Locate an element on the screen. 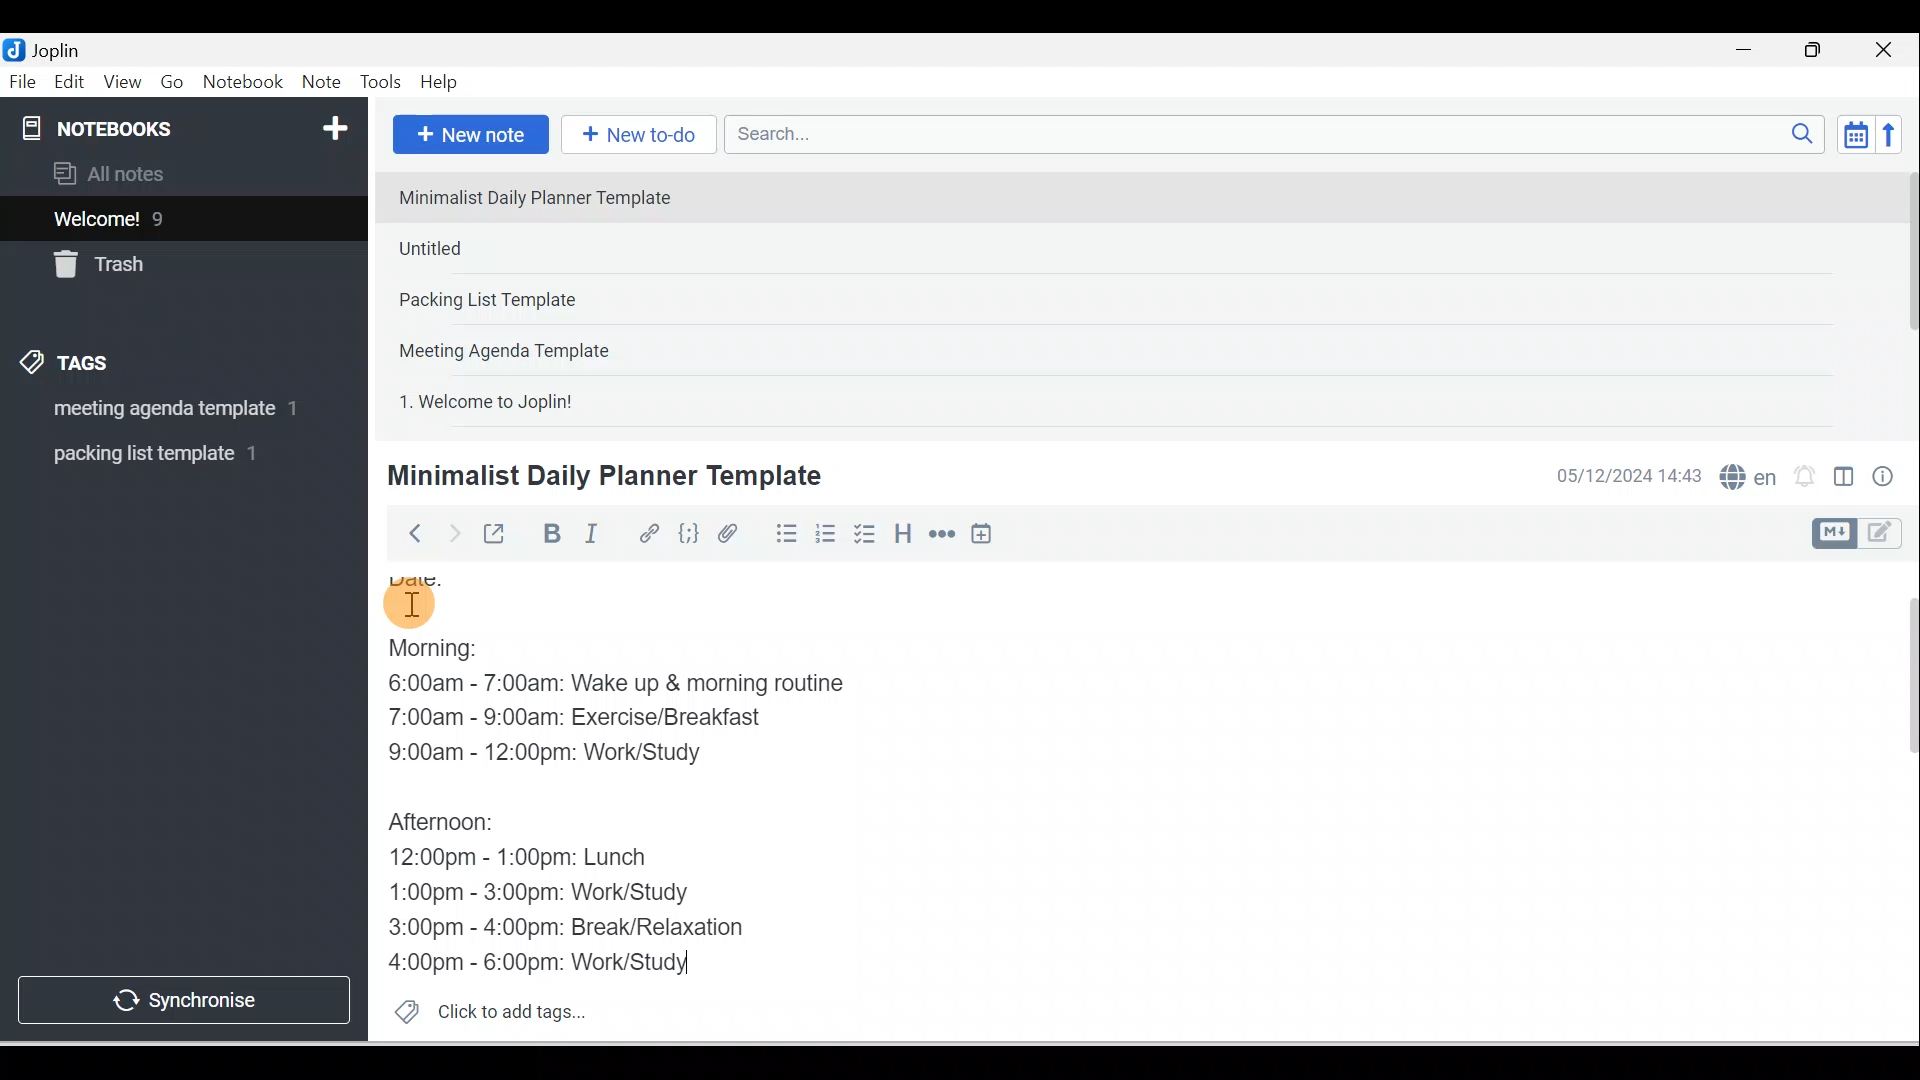  Note 2 is located at coordinates (529, 248).